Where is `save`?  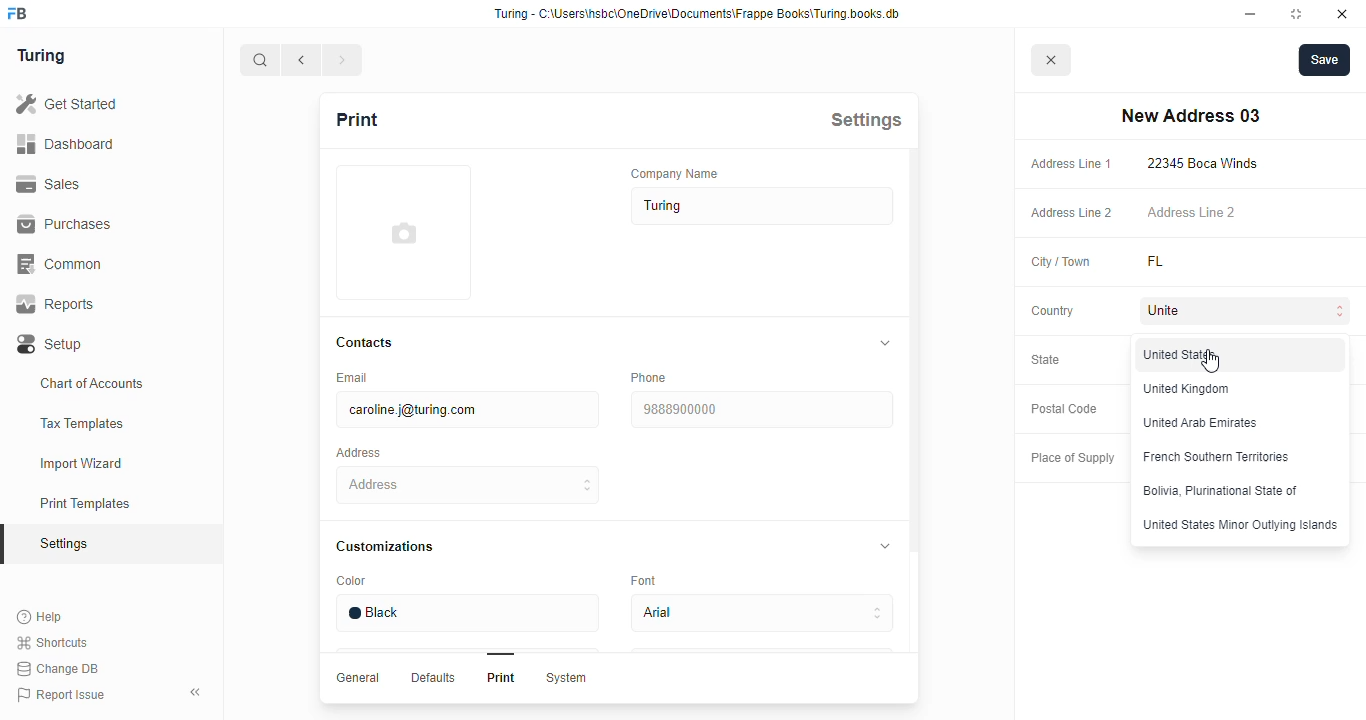
save is located at coordinates (1325, 60).